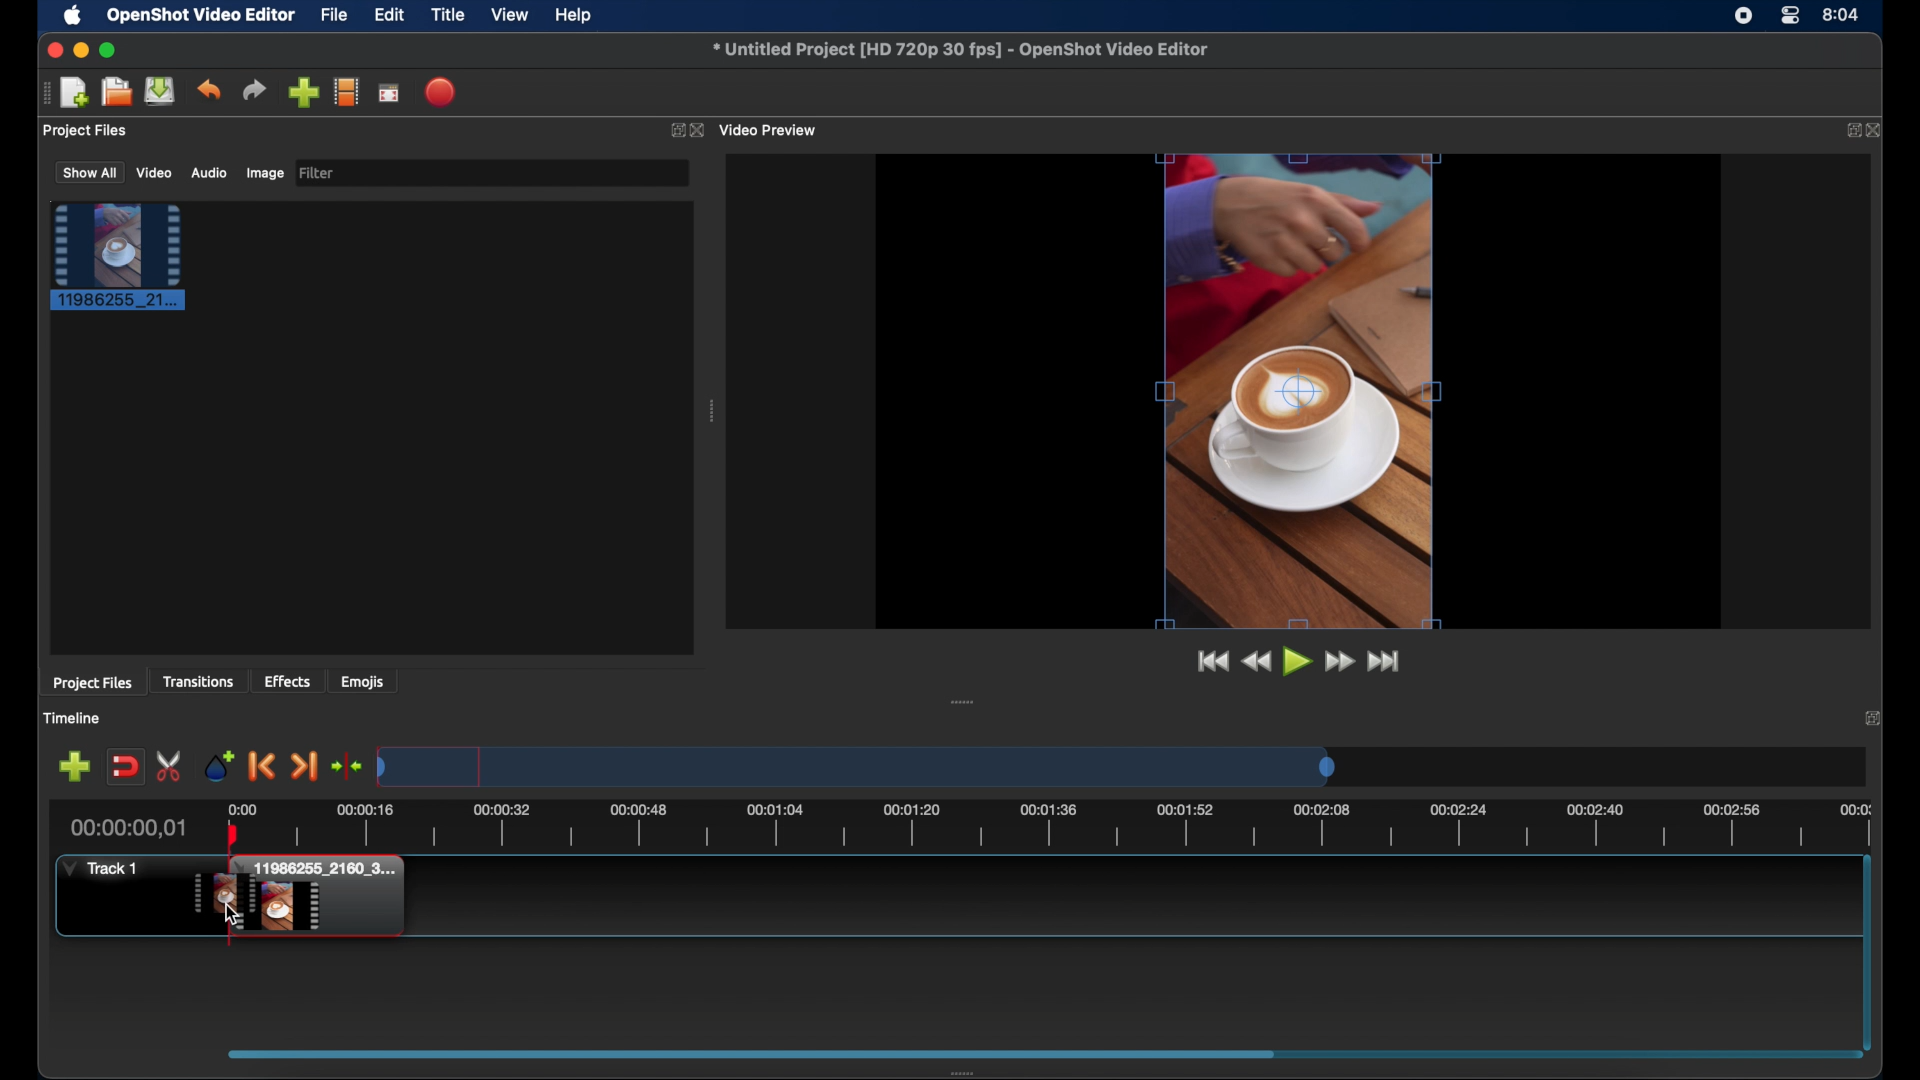 Image resolution: width=1920 pixels, height=1080 pixels. What do you see at coordinates (76, 91) in the screenshot?
I see `new project` at bounding box center [76, 91].